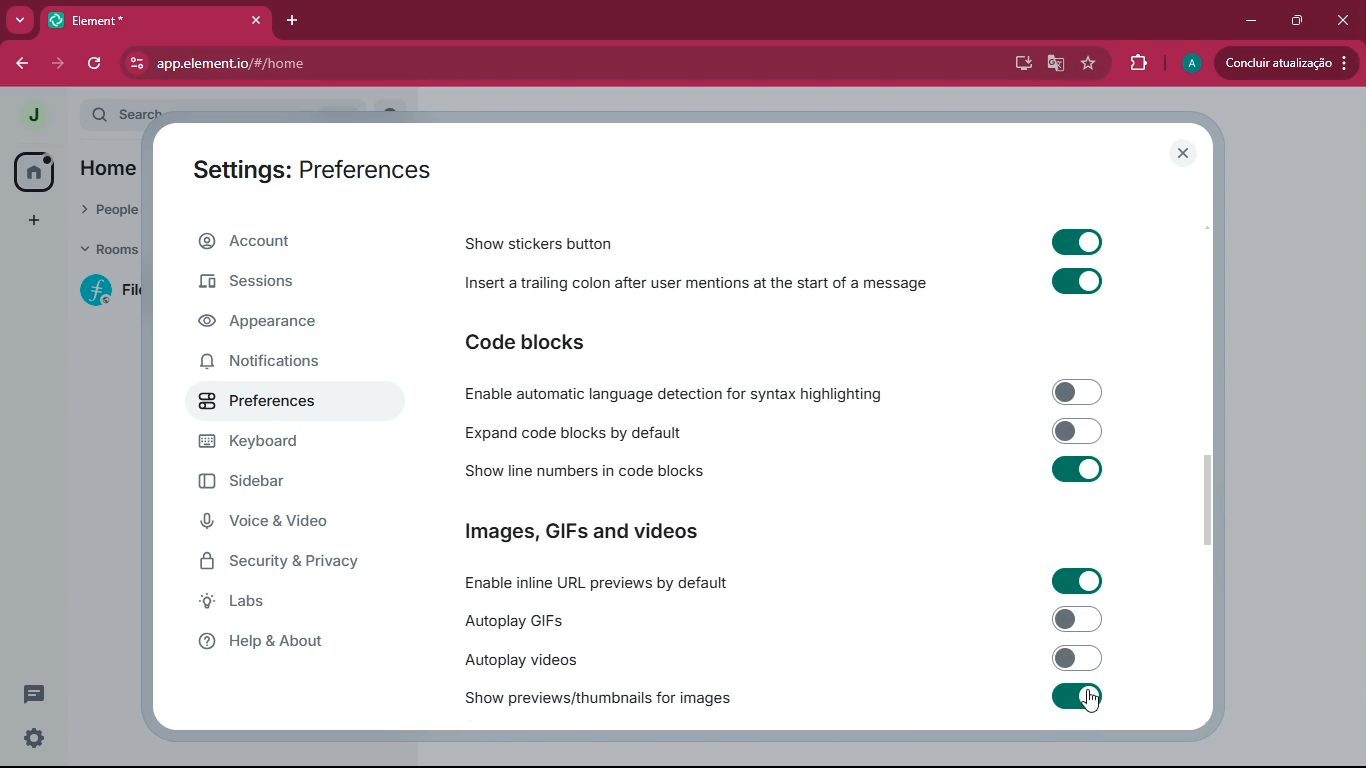 This screenshot has width=1366, height=768. What do you see at coordinates (37, 221) in the screenshot?
I see `add` at bounding box center [37, 221].